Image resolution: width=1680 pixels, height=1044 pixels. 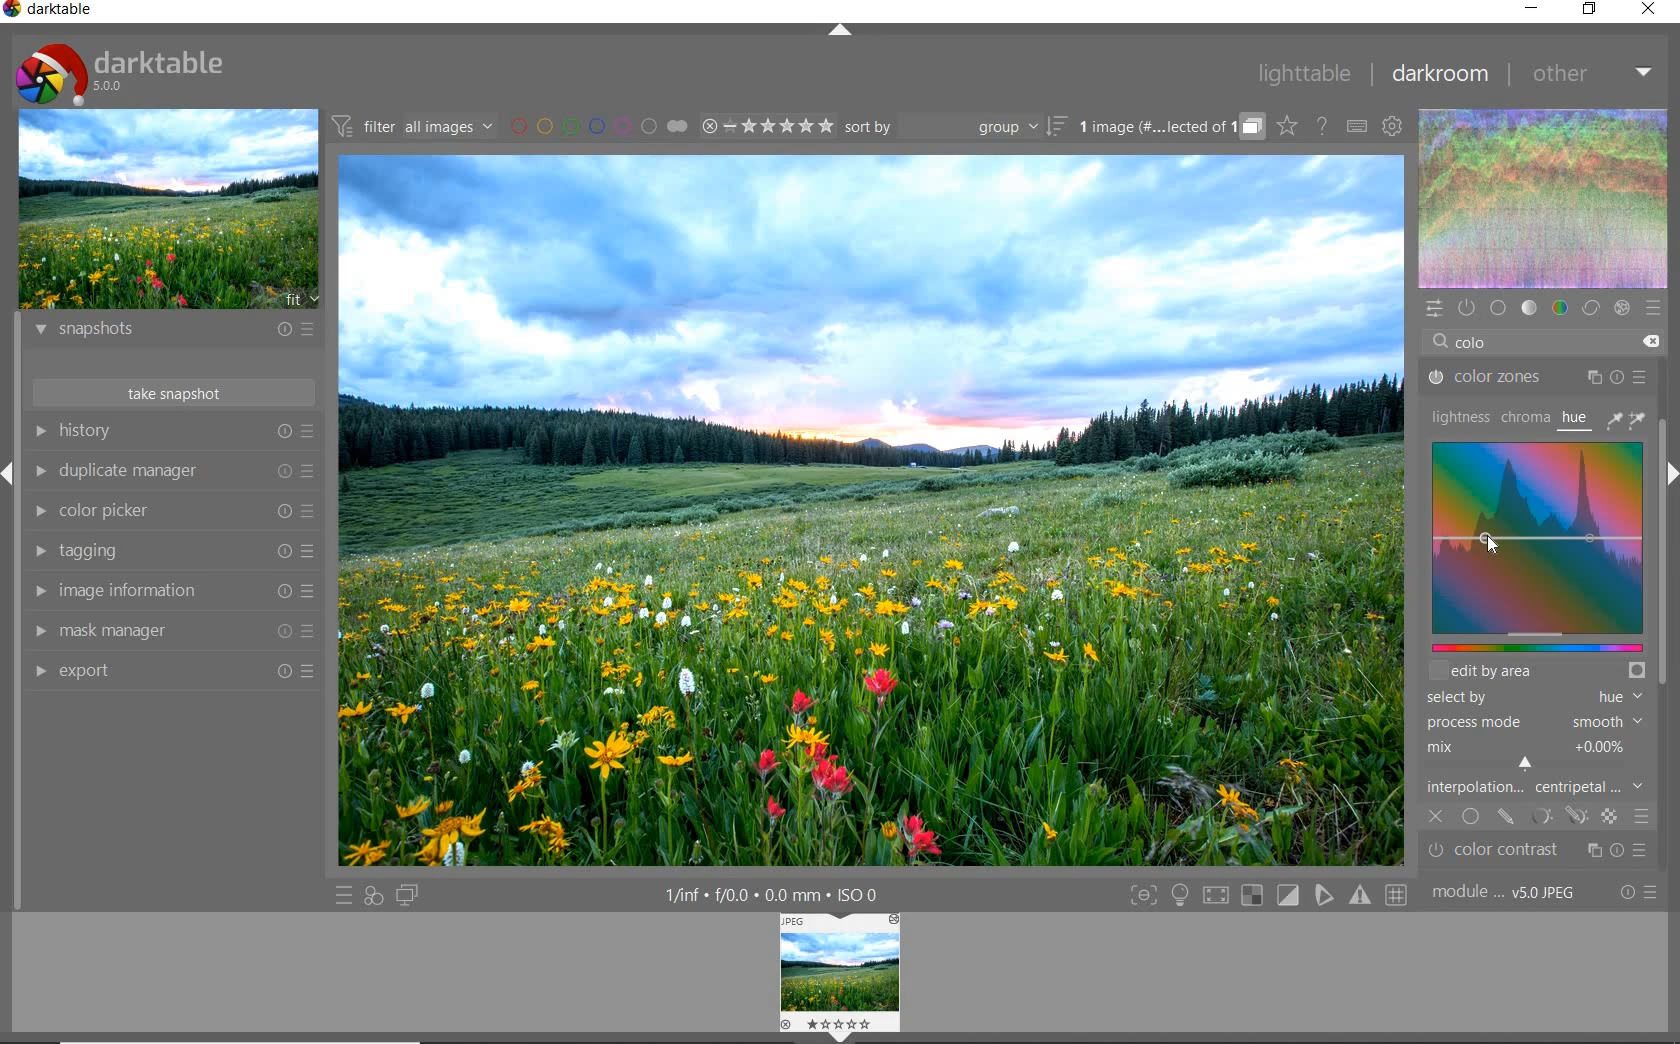 I want to click on scrollbar, so click(x=1662, y=631).